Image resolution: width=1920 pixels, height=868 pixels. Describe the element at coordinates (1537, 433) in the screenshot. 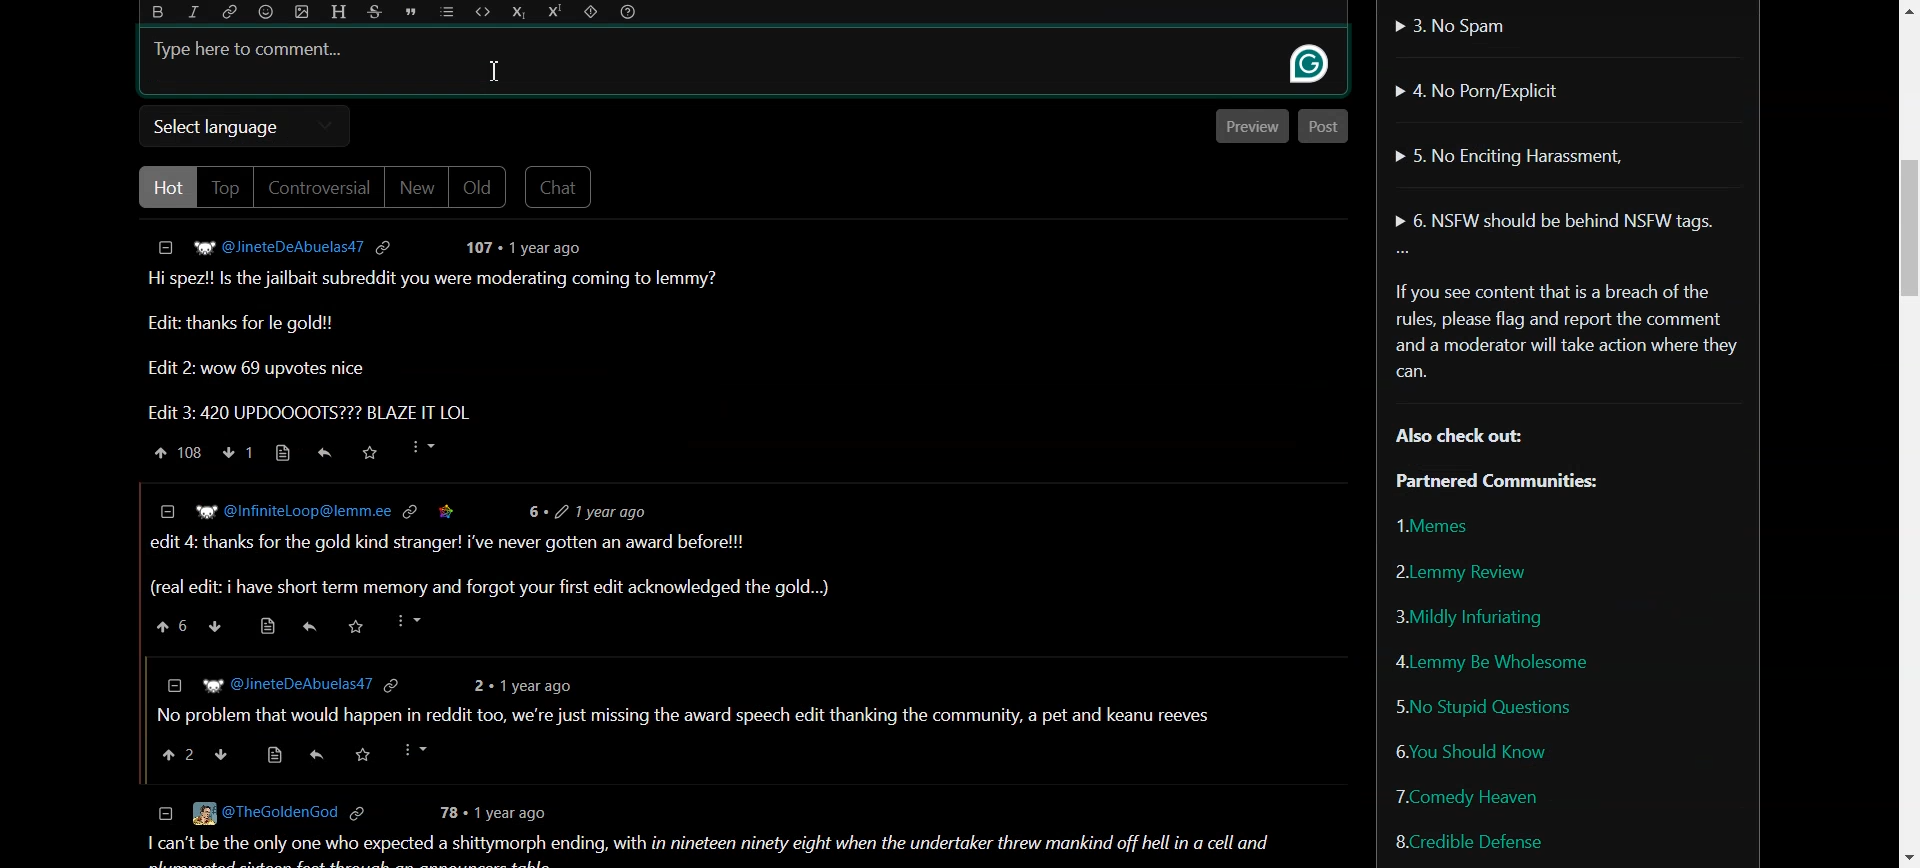

I see `Text` at that location.